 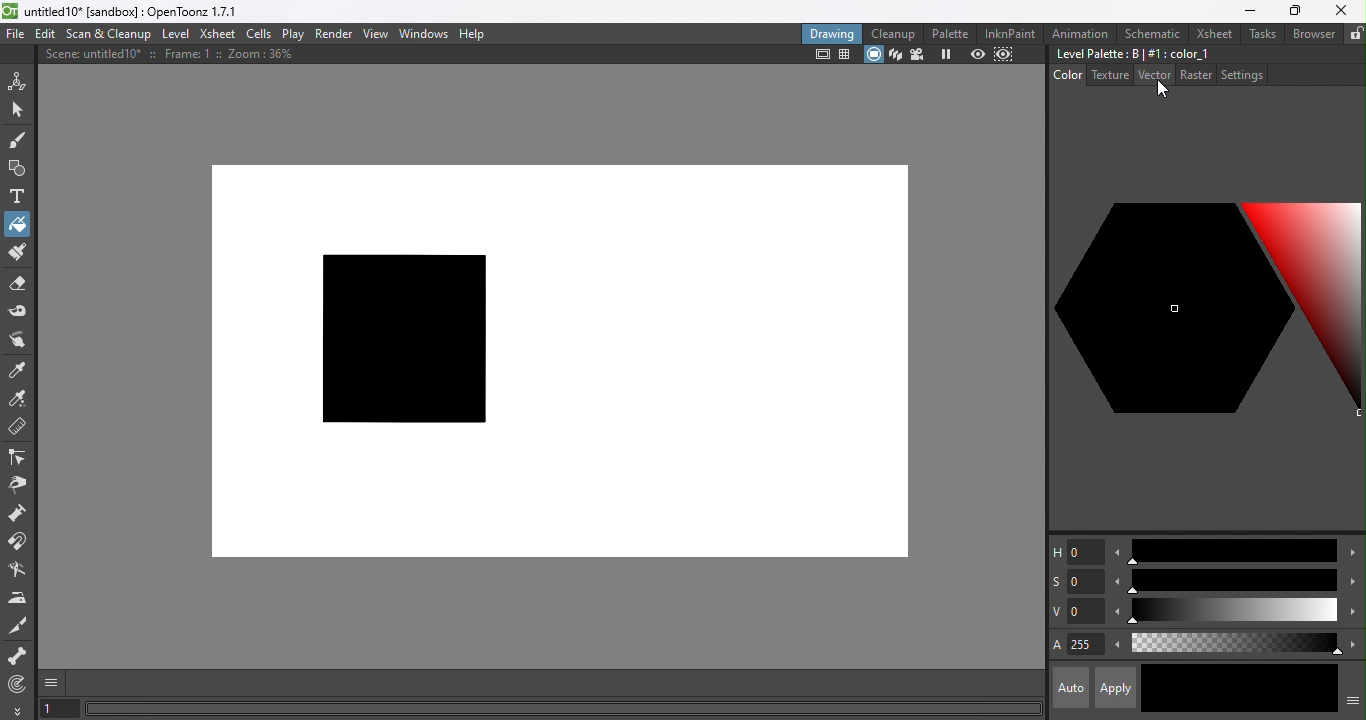 I want to click on Auto, so click(x=1071, y=688).